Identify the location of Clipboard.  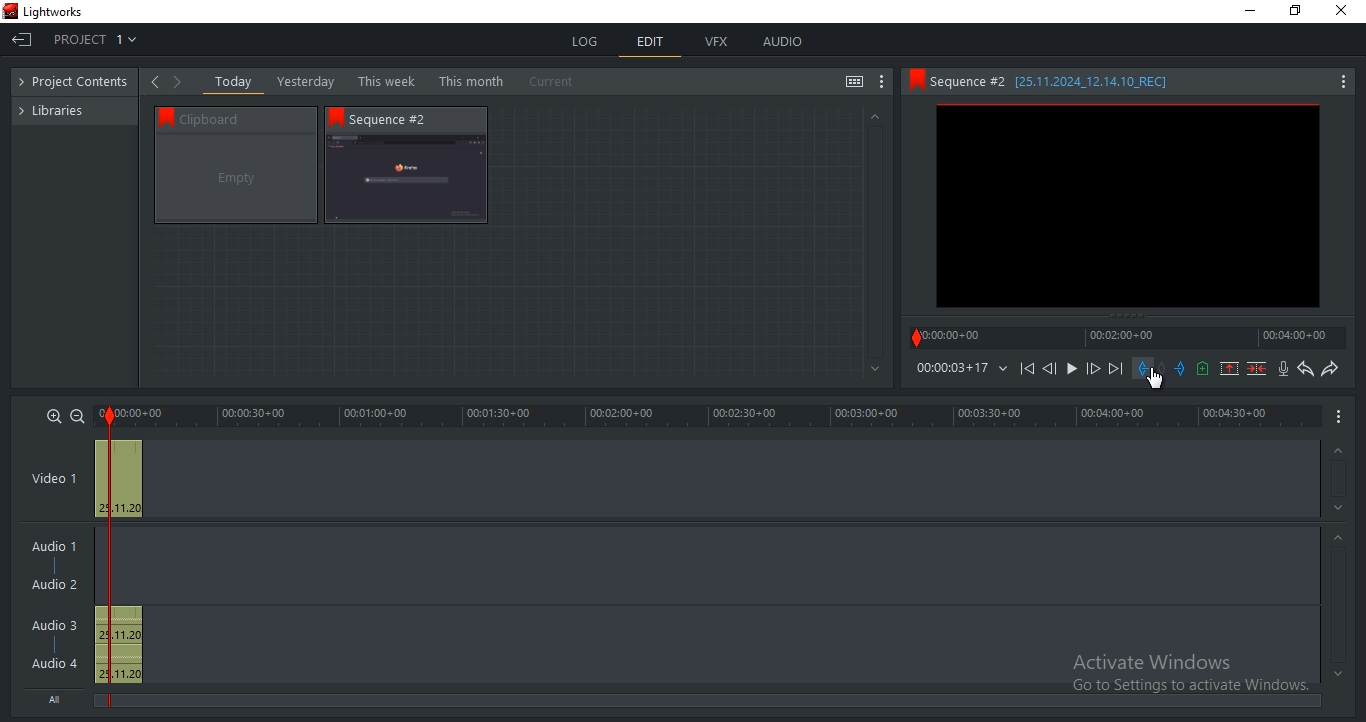
(245, 118).